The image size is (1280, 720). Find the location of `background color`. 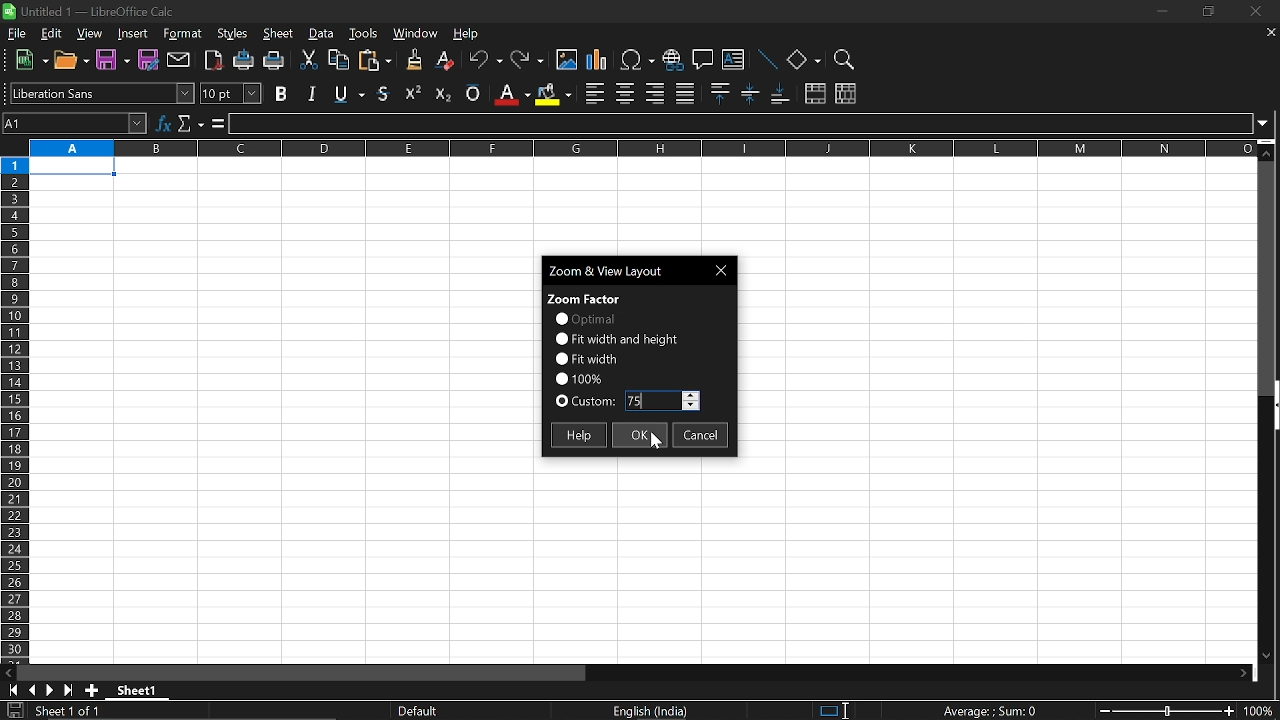

background color is located at coordinates (552, 93).